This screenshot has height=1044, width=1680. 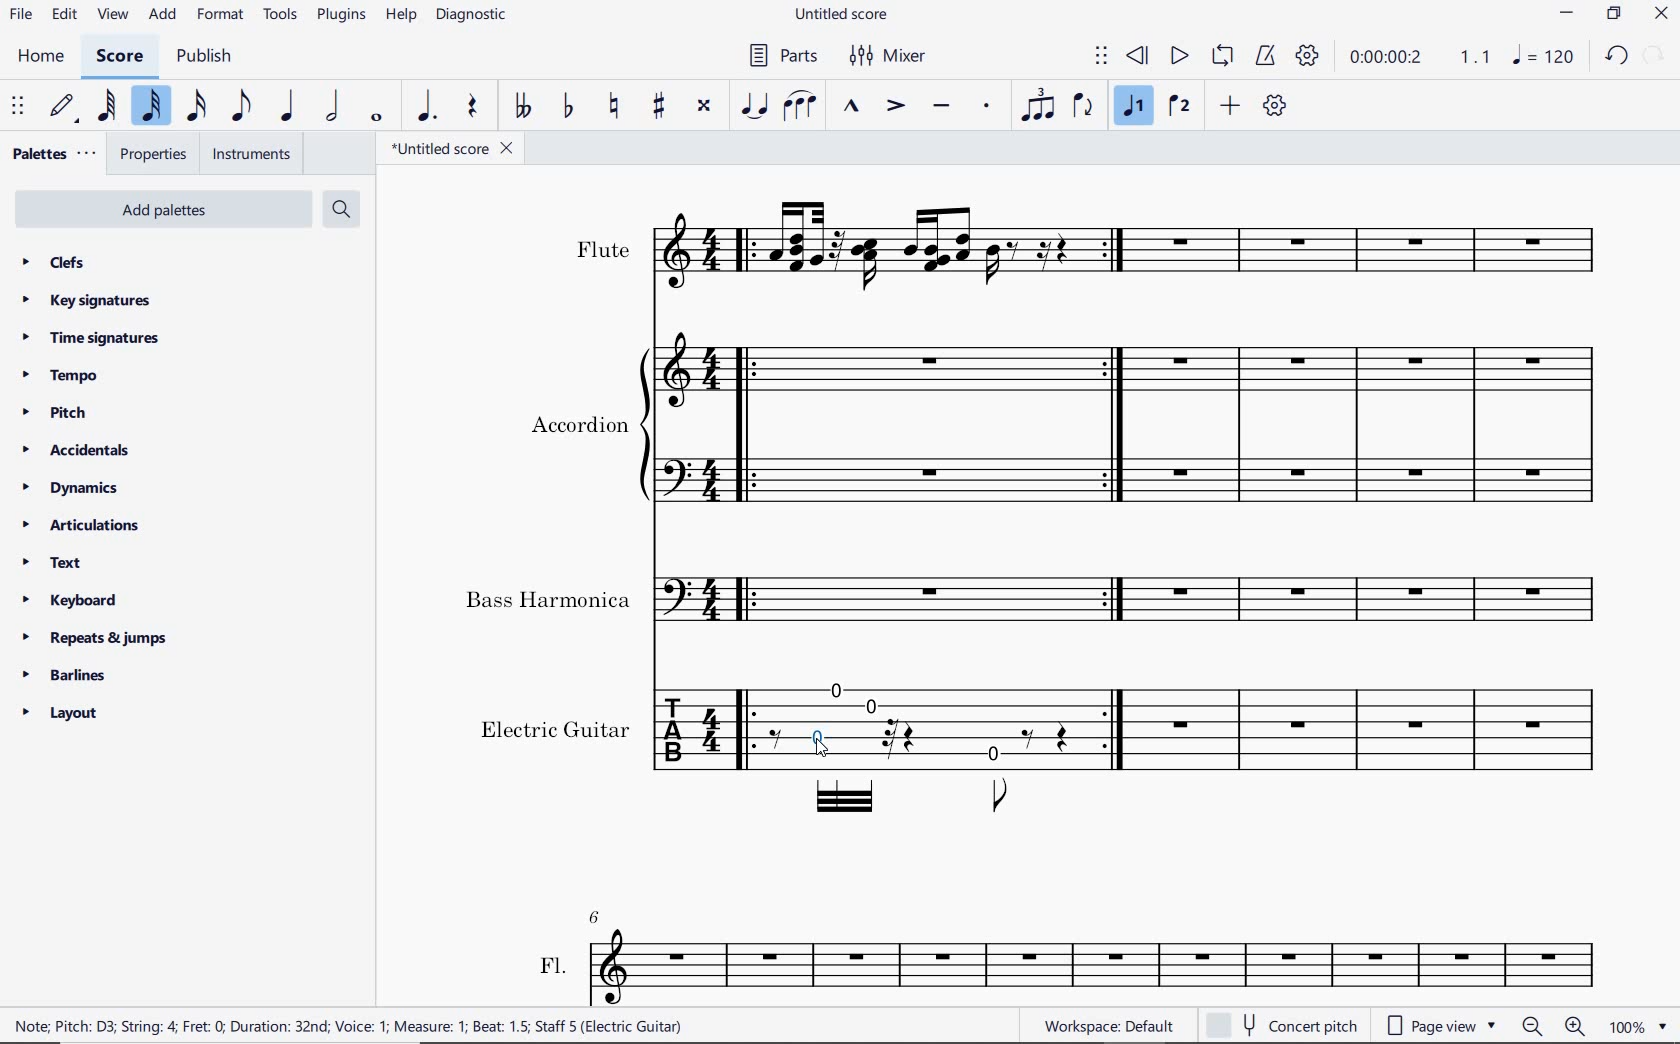 I want to click on close, so click(x=1662, y=15).